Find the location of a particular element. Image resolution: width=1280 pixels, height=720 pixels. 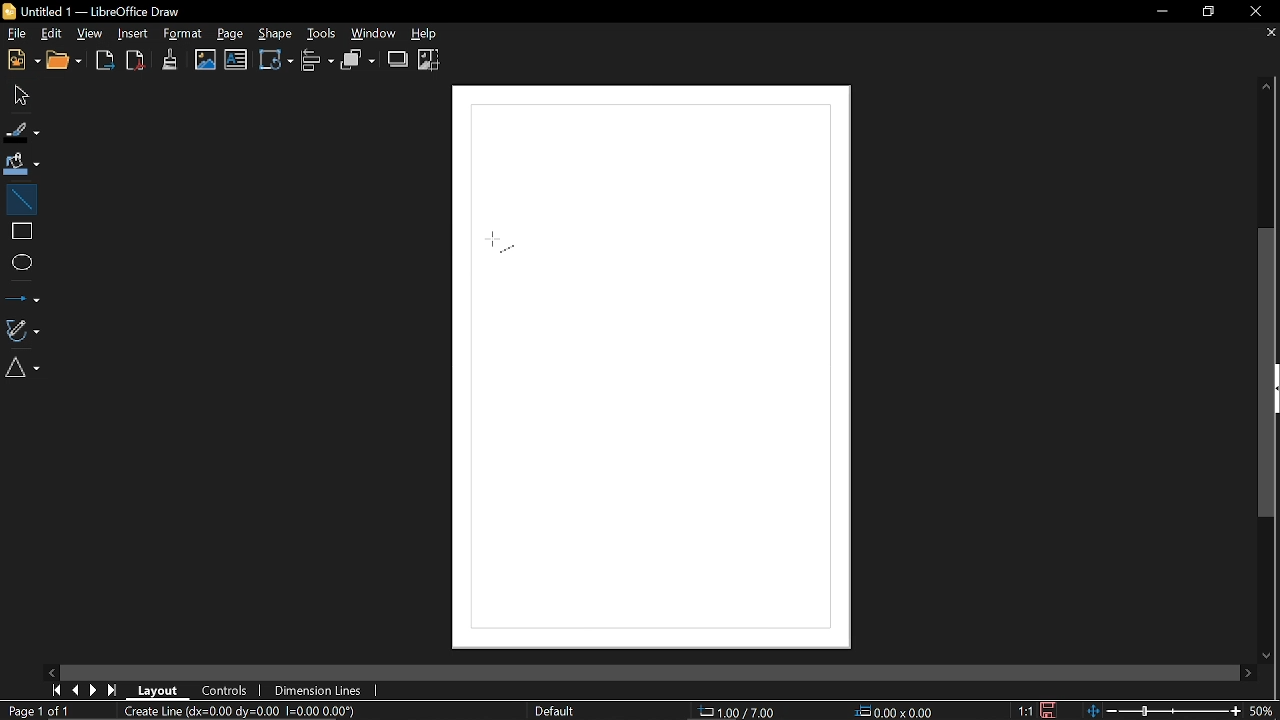

Dimension lines is located at coordinates (322, 689).